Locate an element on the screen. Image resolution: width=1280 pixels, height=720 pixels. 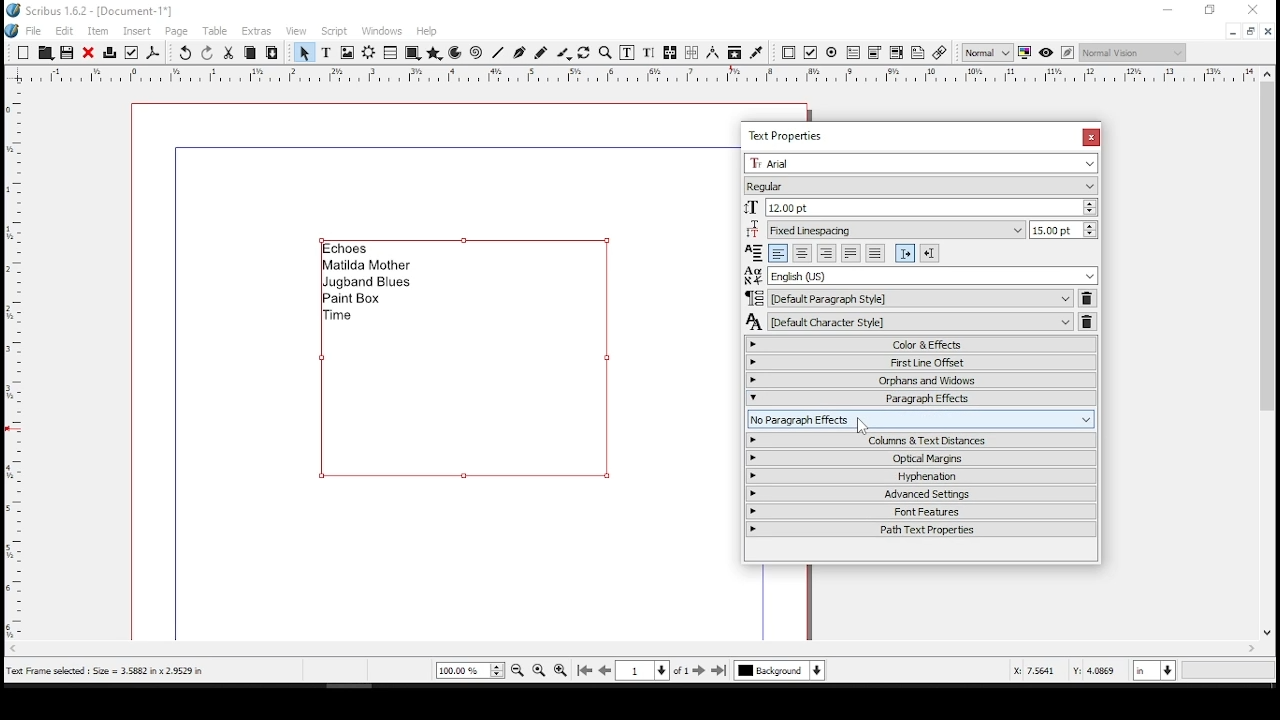
delete character style is located at coordinates (1087, 321).